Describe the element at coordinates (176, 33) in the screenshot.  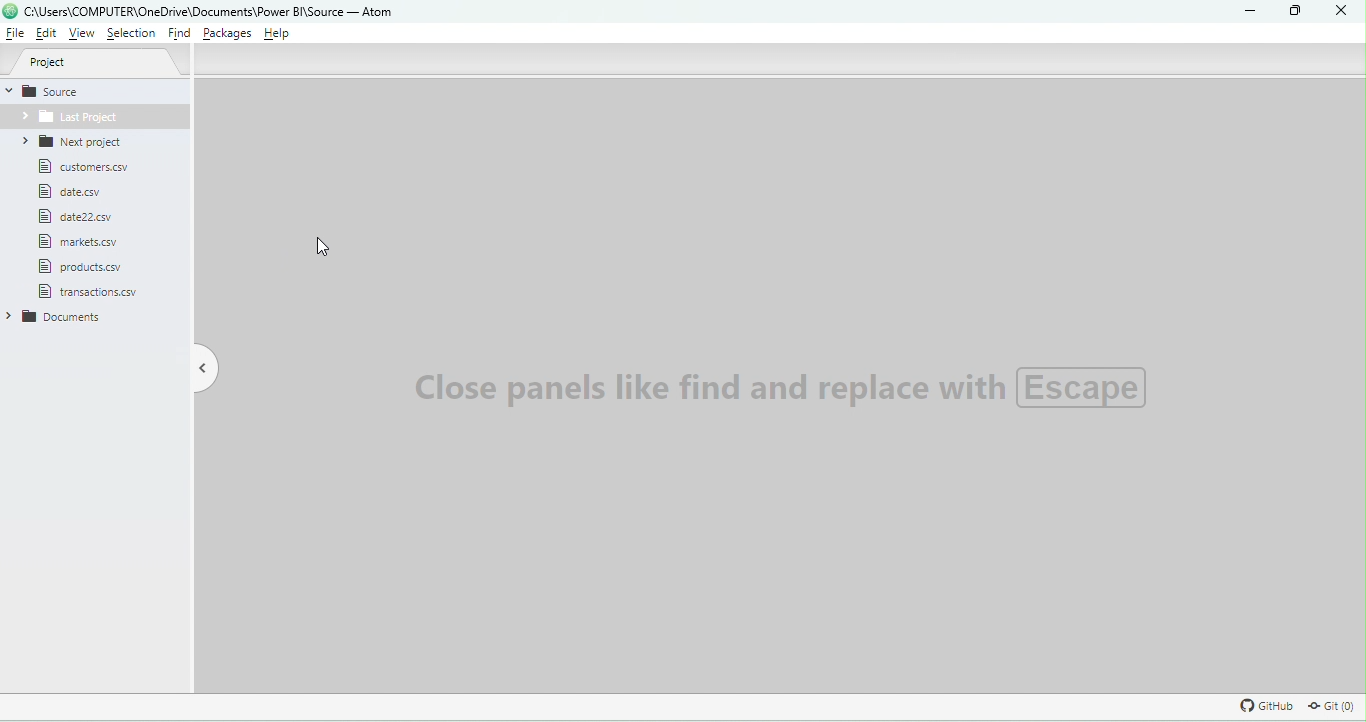
I see `Find` at that location.